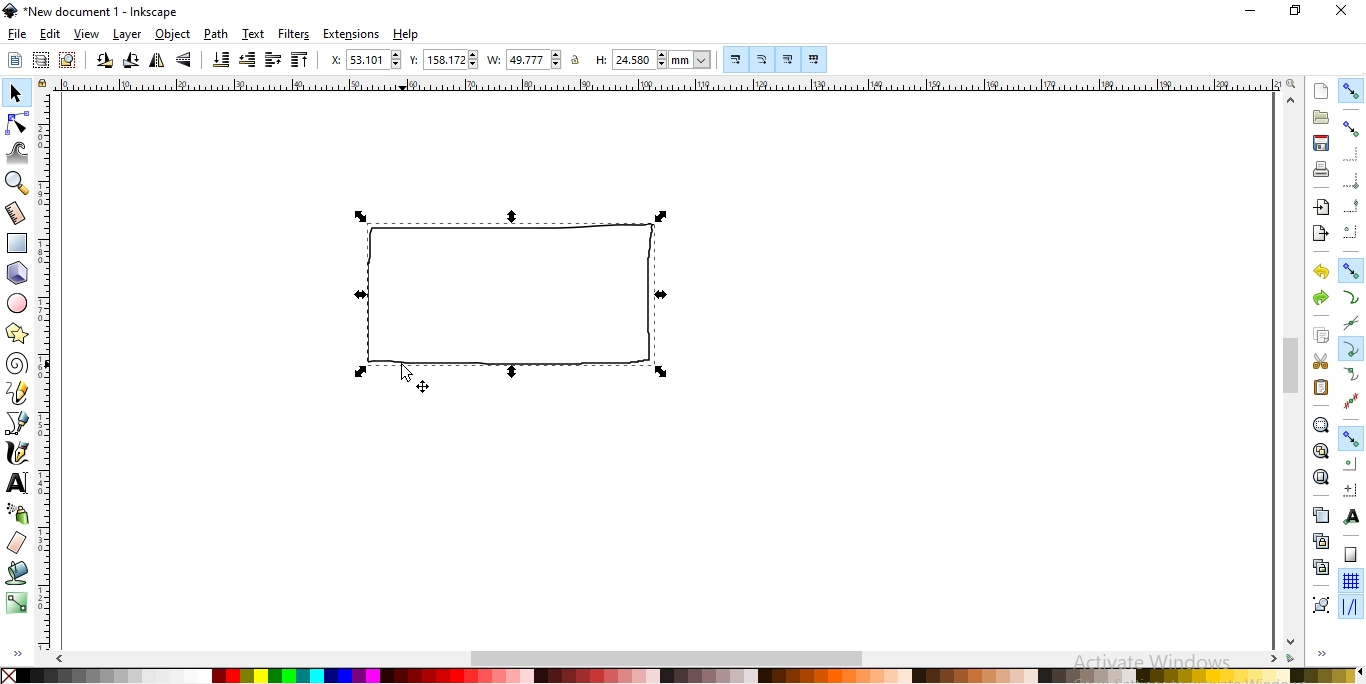  I want to click on edit paths by nodes, so click(18, 124).